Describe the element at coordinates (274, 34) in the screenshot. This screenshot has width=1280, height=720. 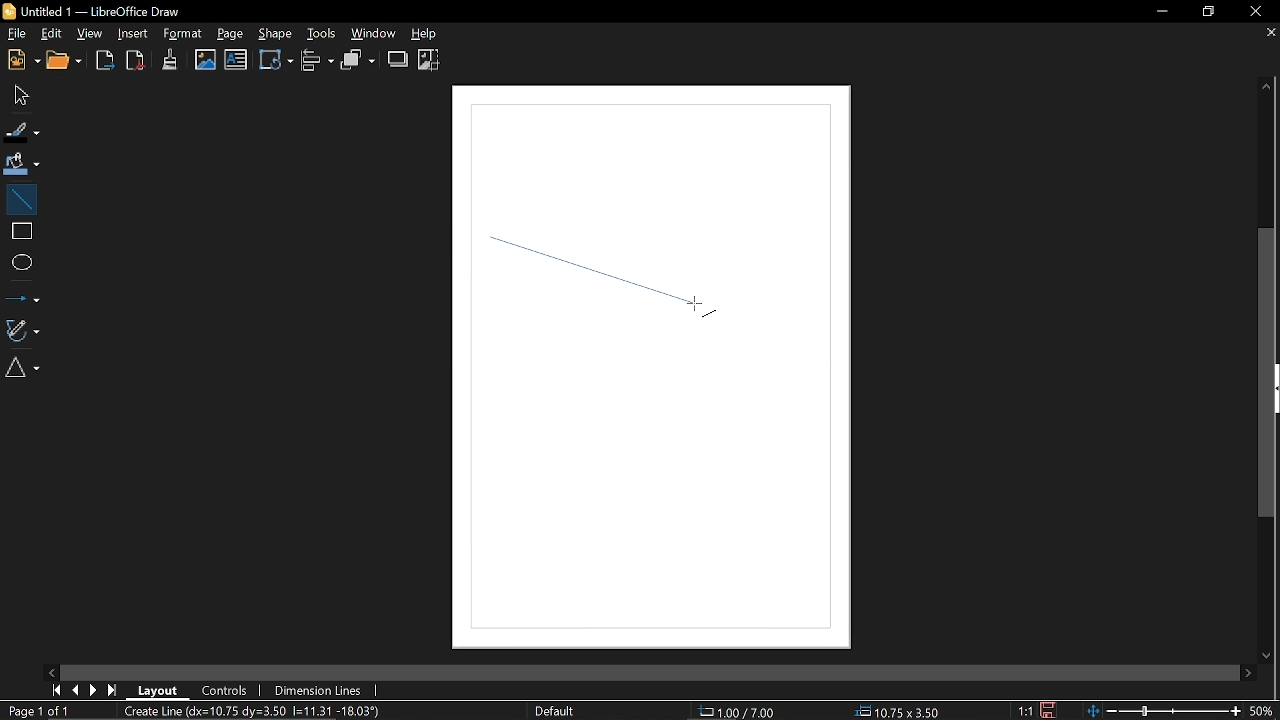
I see `Shape` at that location.